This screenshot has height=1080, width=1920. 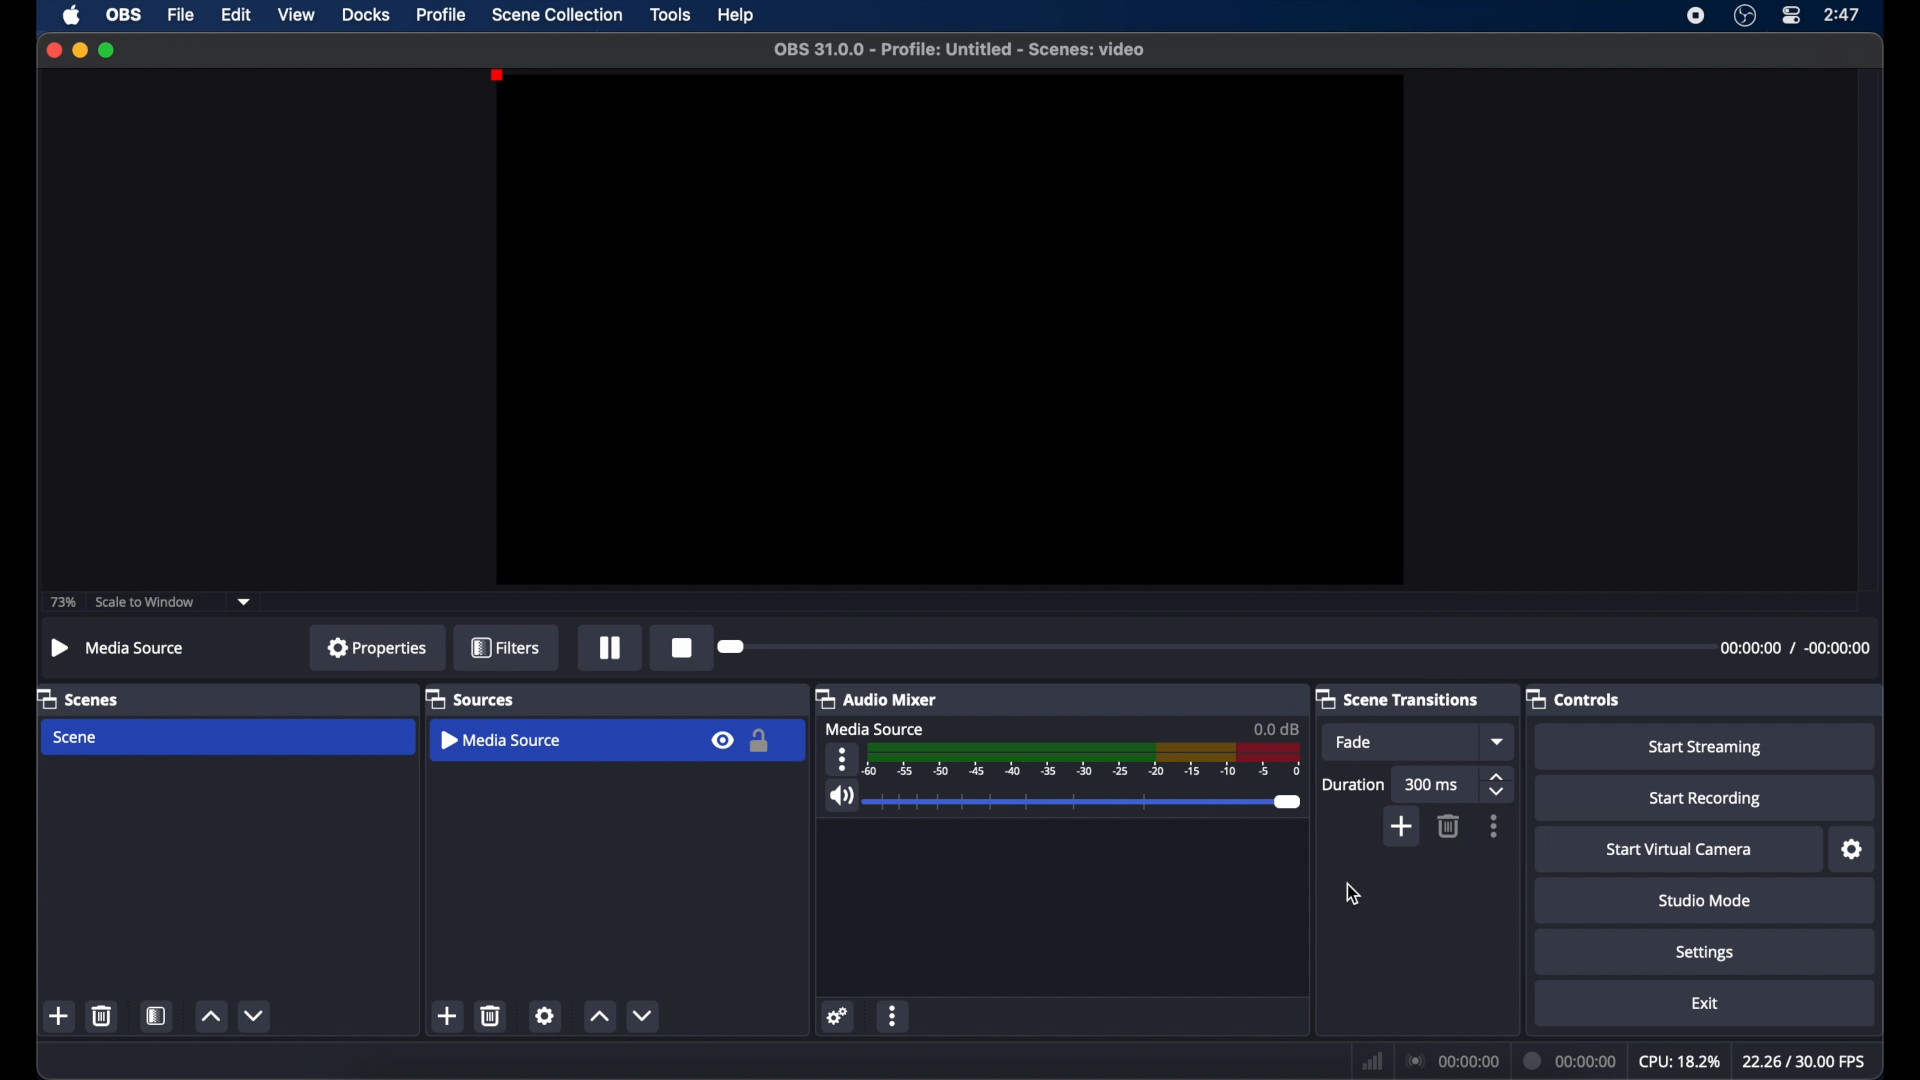 I want to click on preview, so click(x=946, y=328).